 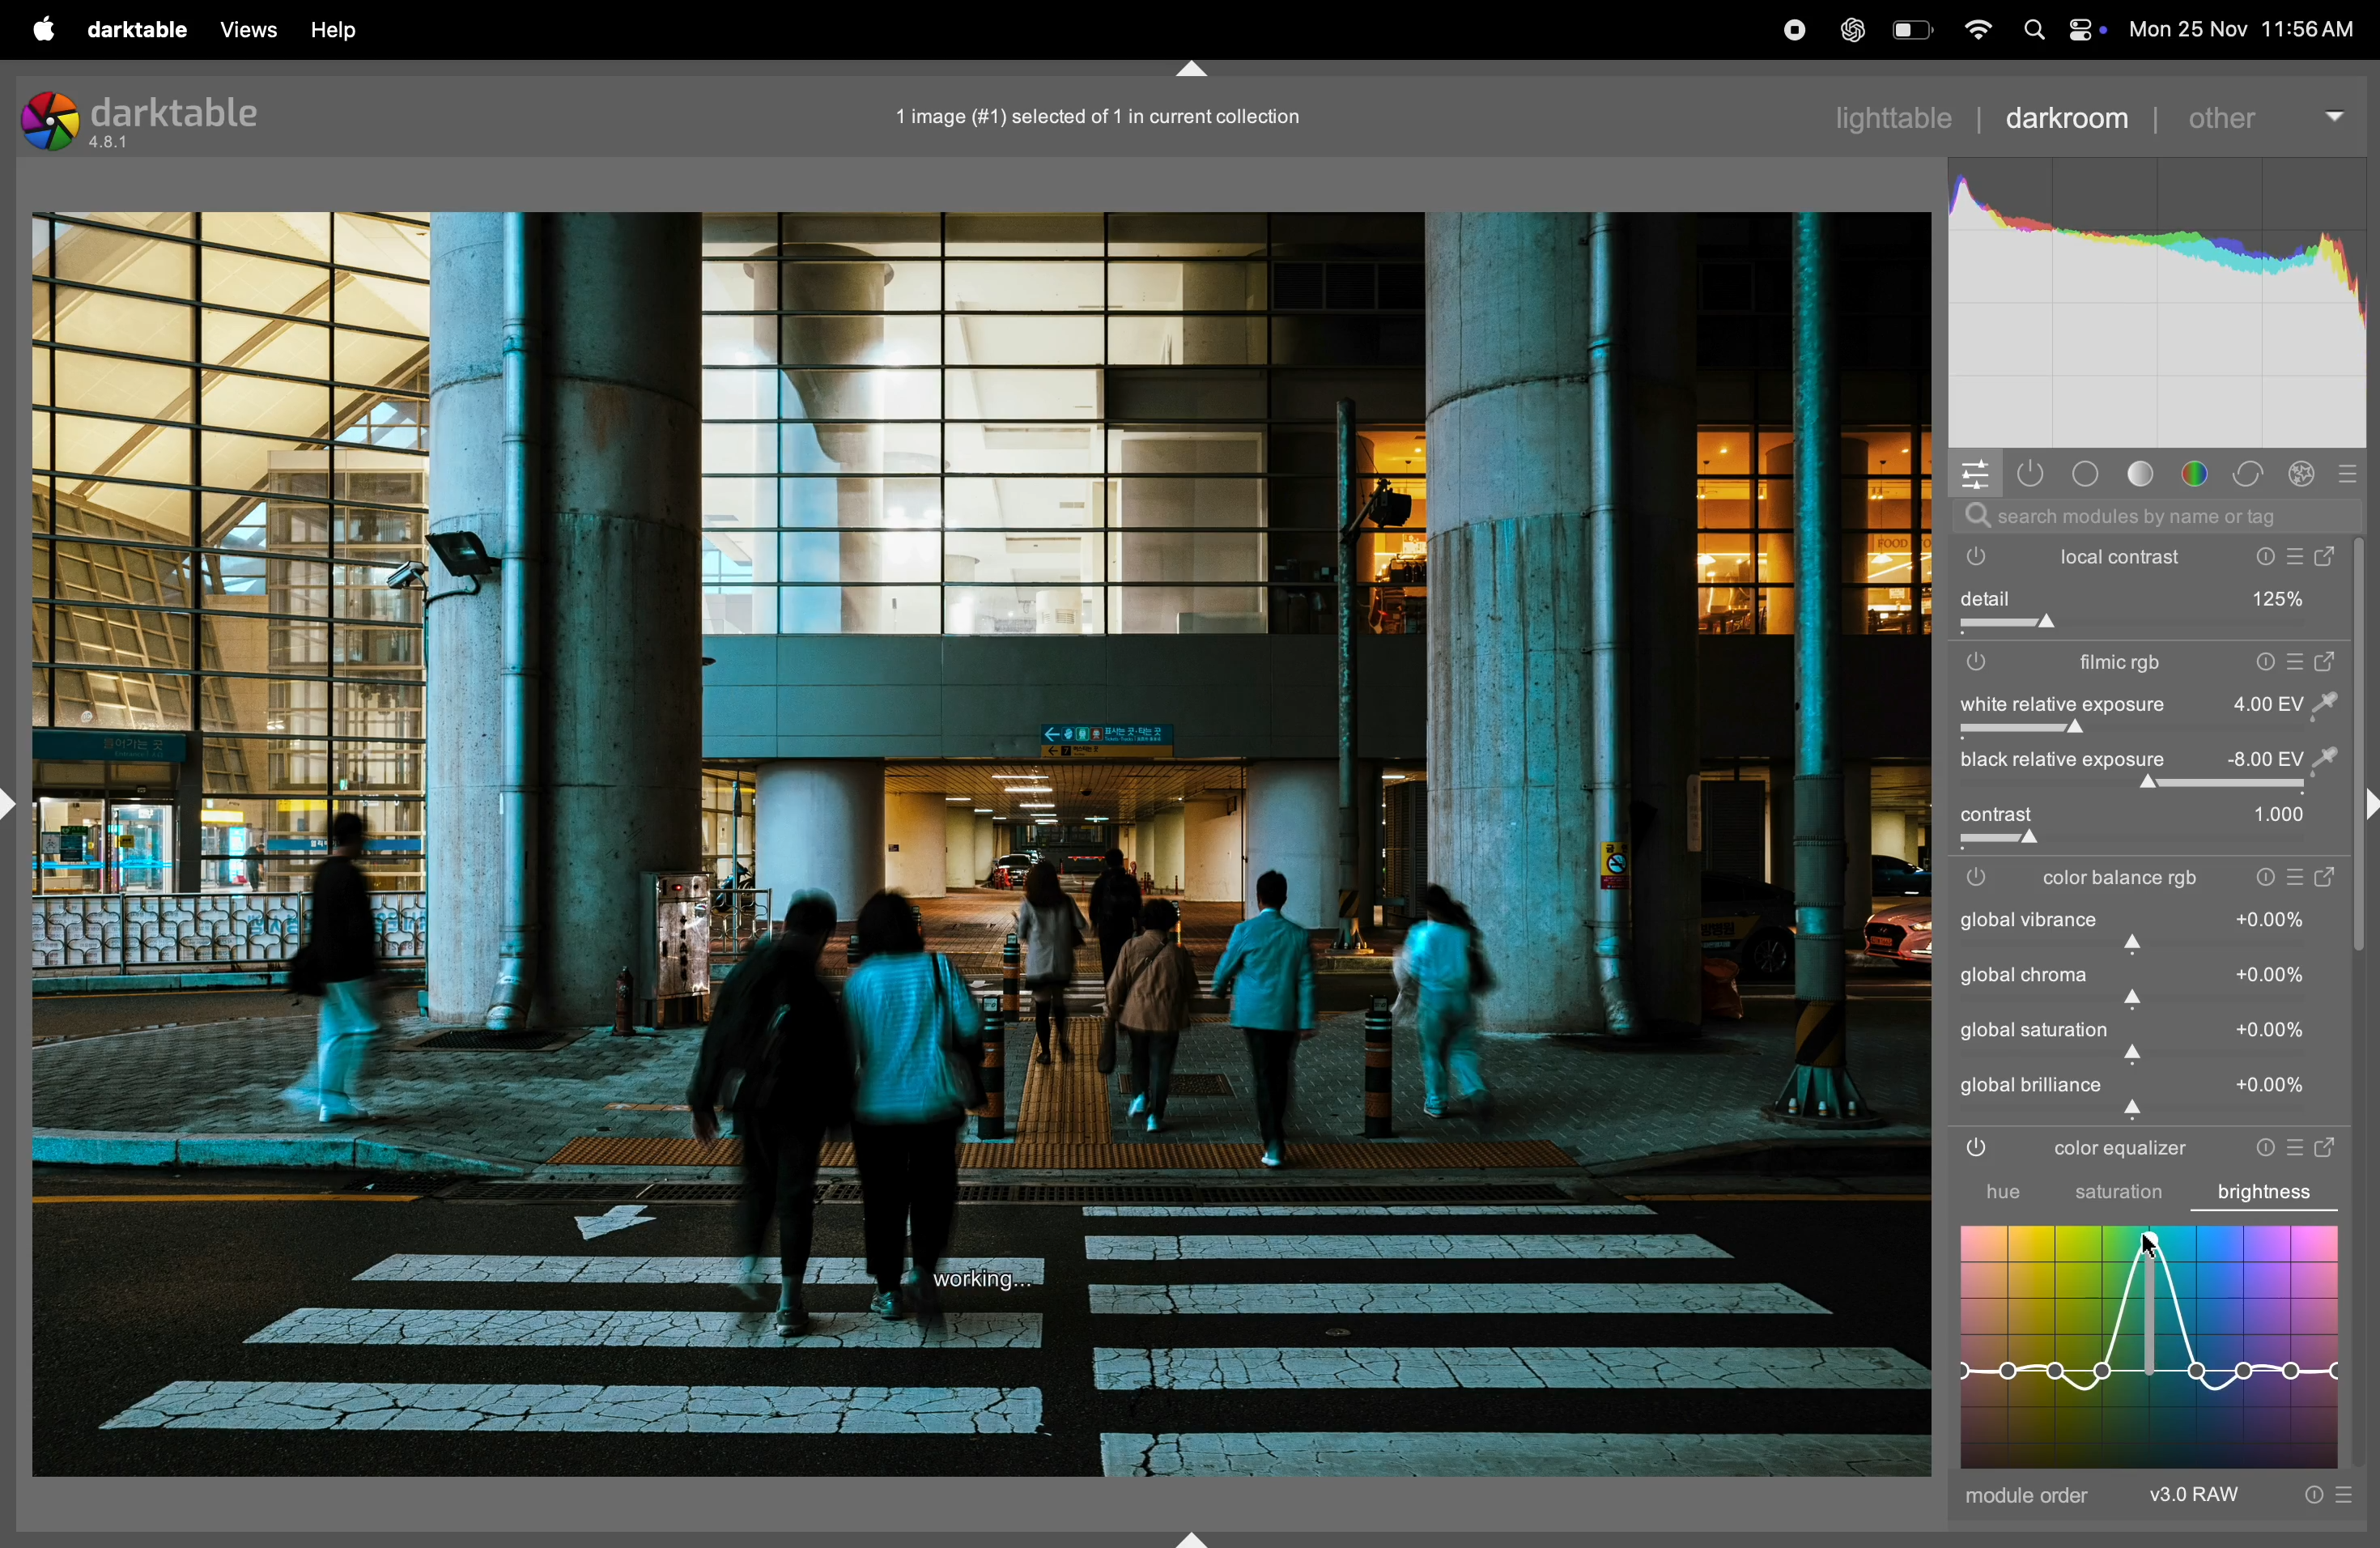 What do you see at coordinates (15, 803) in the screenshot?
I see `Collapse or expand ` at bounding box center [15, 803].